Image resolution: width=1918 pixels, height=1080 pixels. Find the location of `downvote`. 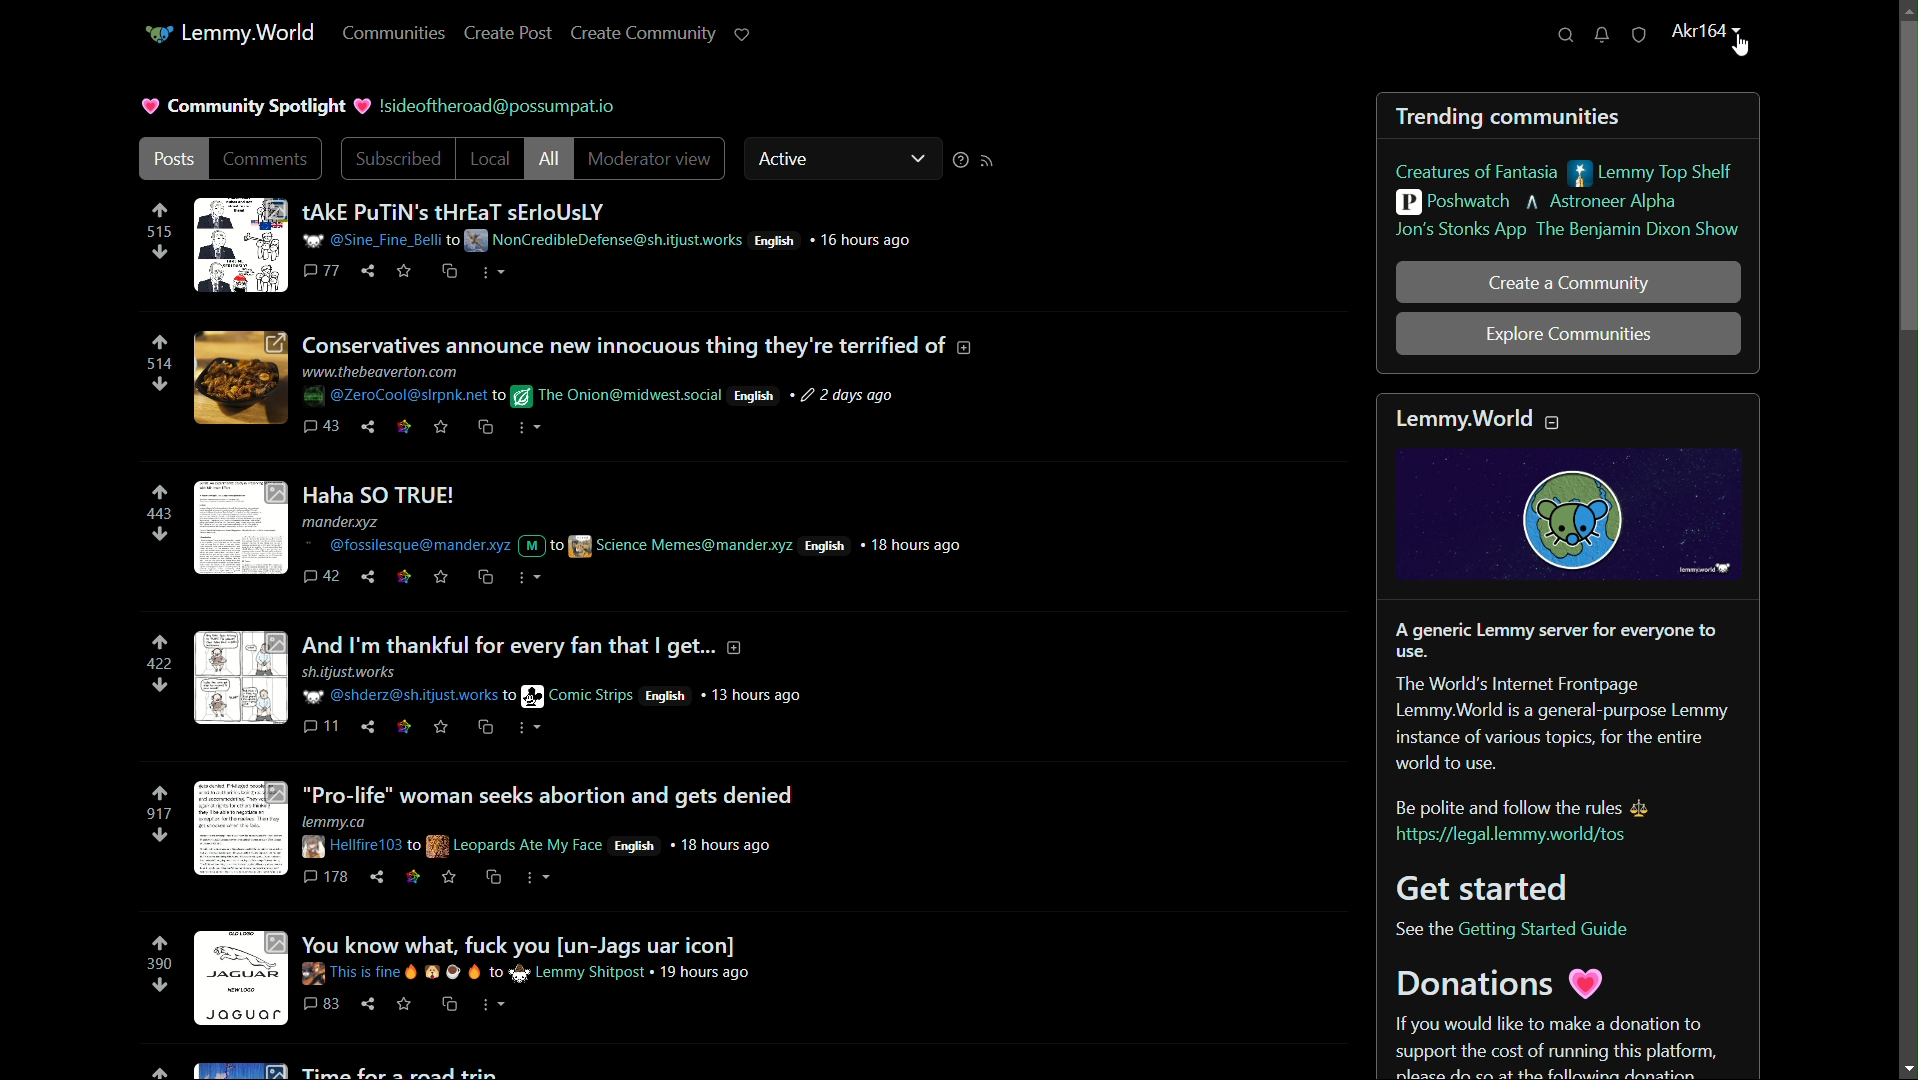

downvote is located at coordinates (158, 837).